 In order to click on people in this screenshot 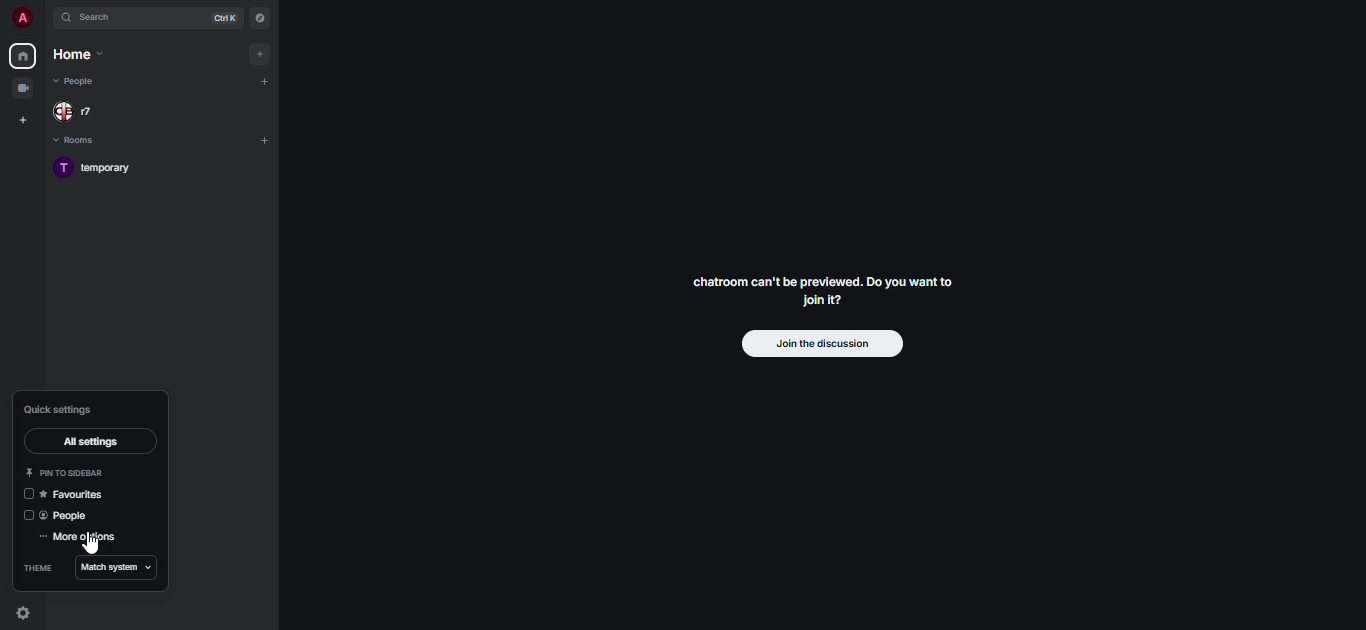, I will do `click(79, 112)`.